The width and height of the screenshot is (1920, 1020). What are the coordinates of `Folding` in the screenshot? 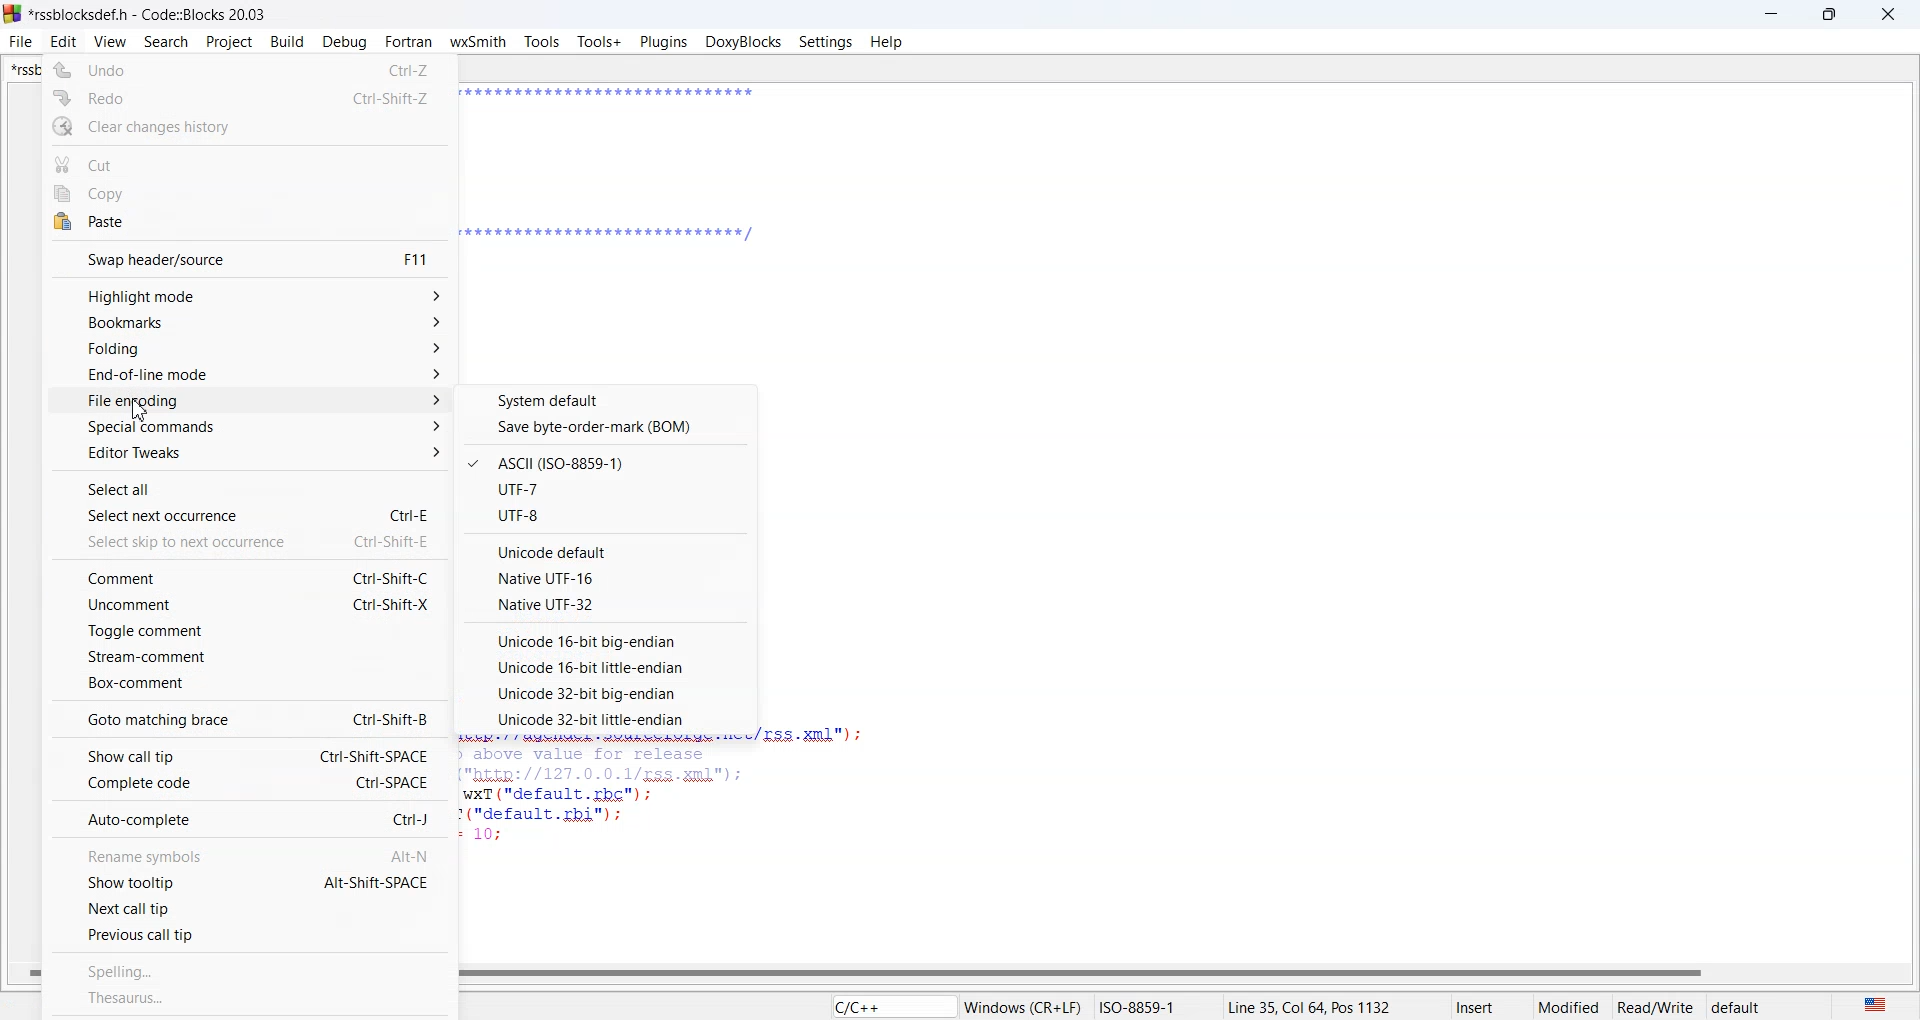 It's located at (253, 350).